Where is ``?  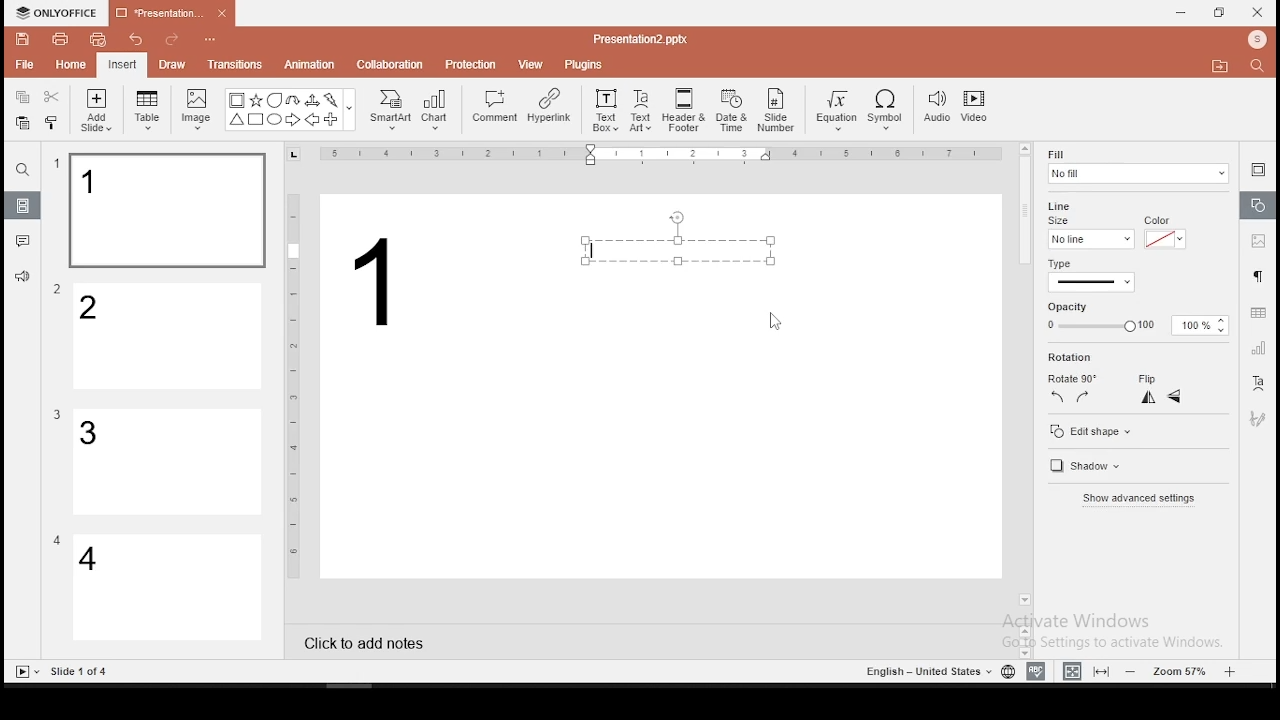  is located at coordinates (57, 415).